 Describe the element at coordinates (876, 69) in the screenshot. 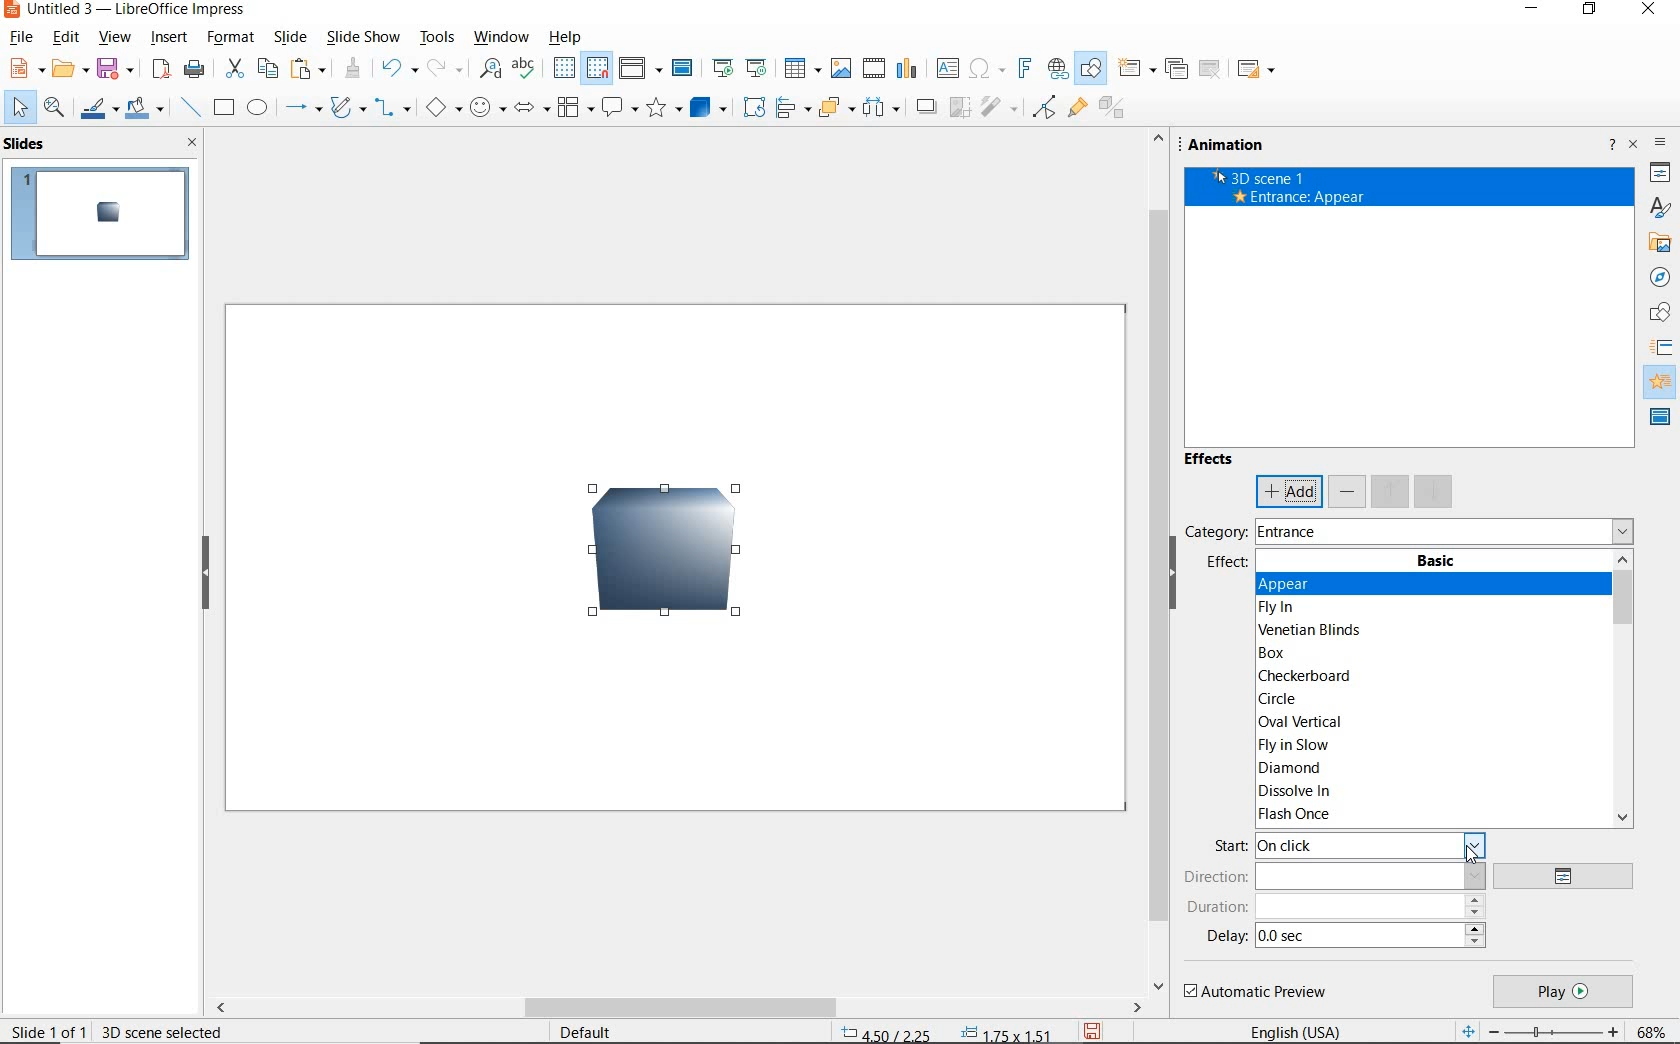

I see `insert video or audio` at that location.